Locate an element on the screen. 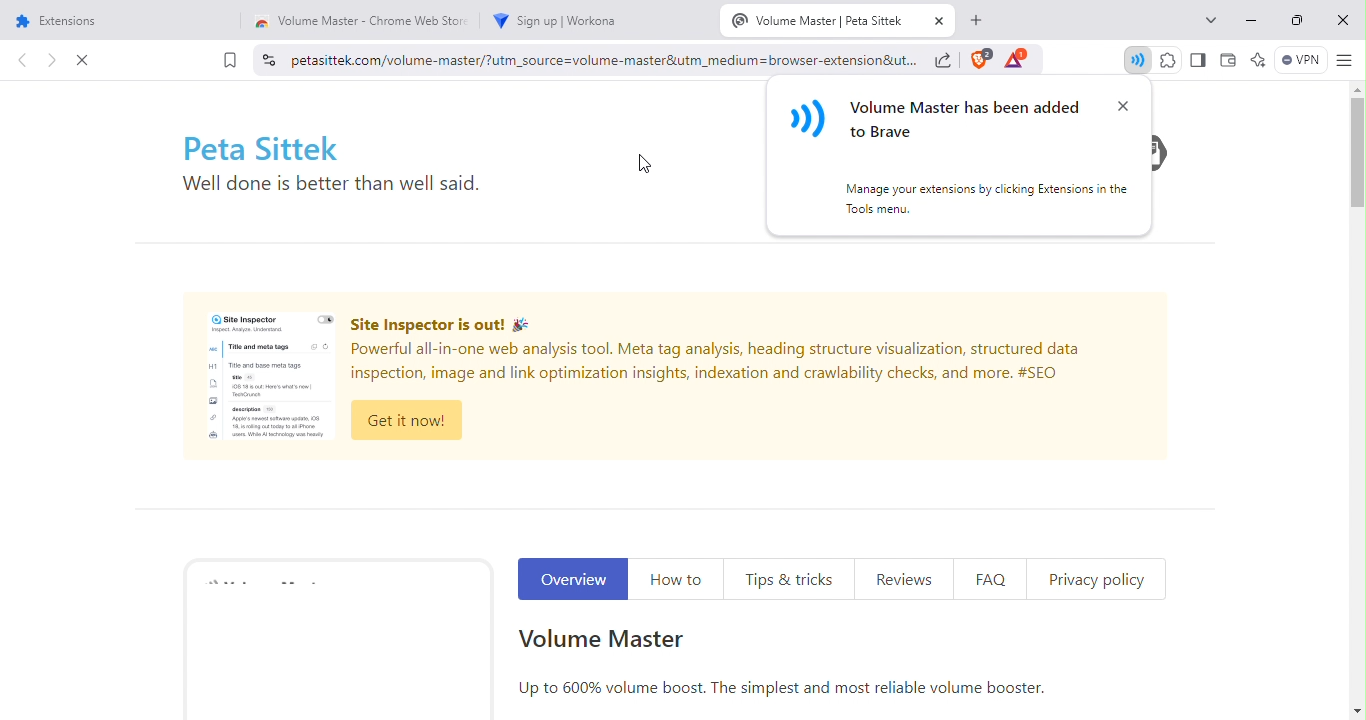  Site Inspector Advertisement is located at coordinates (678, 383).